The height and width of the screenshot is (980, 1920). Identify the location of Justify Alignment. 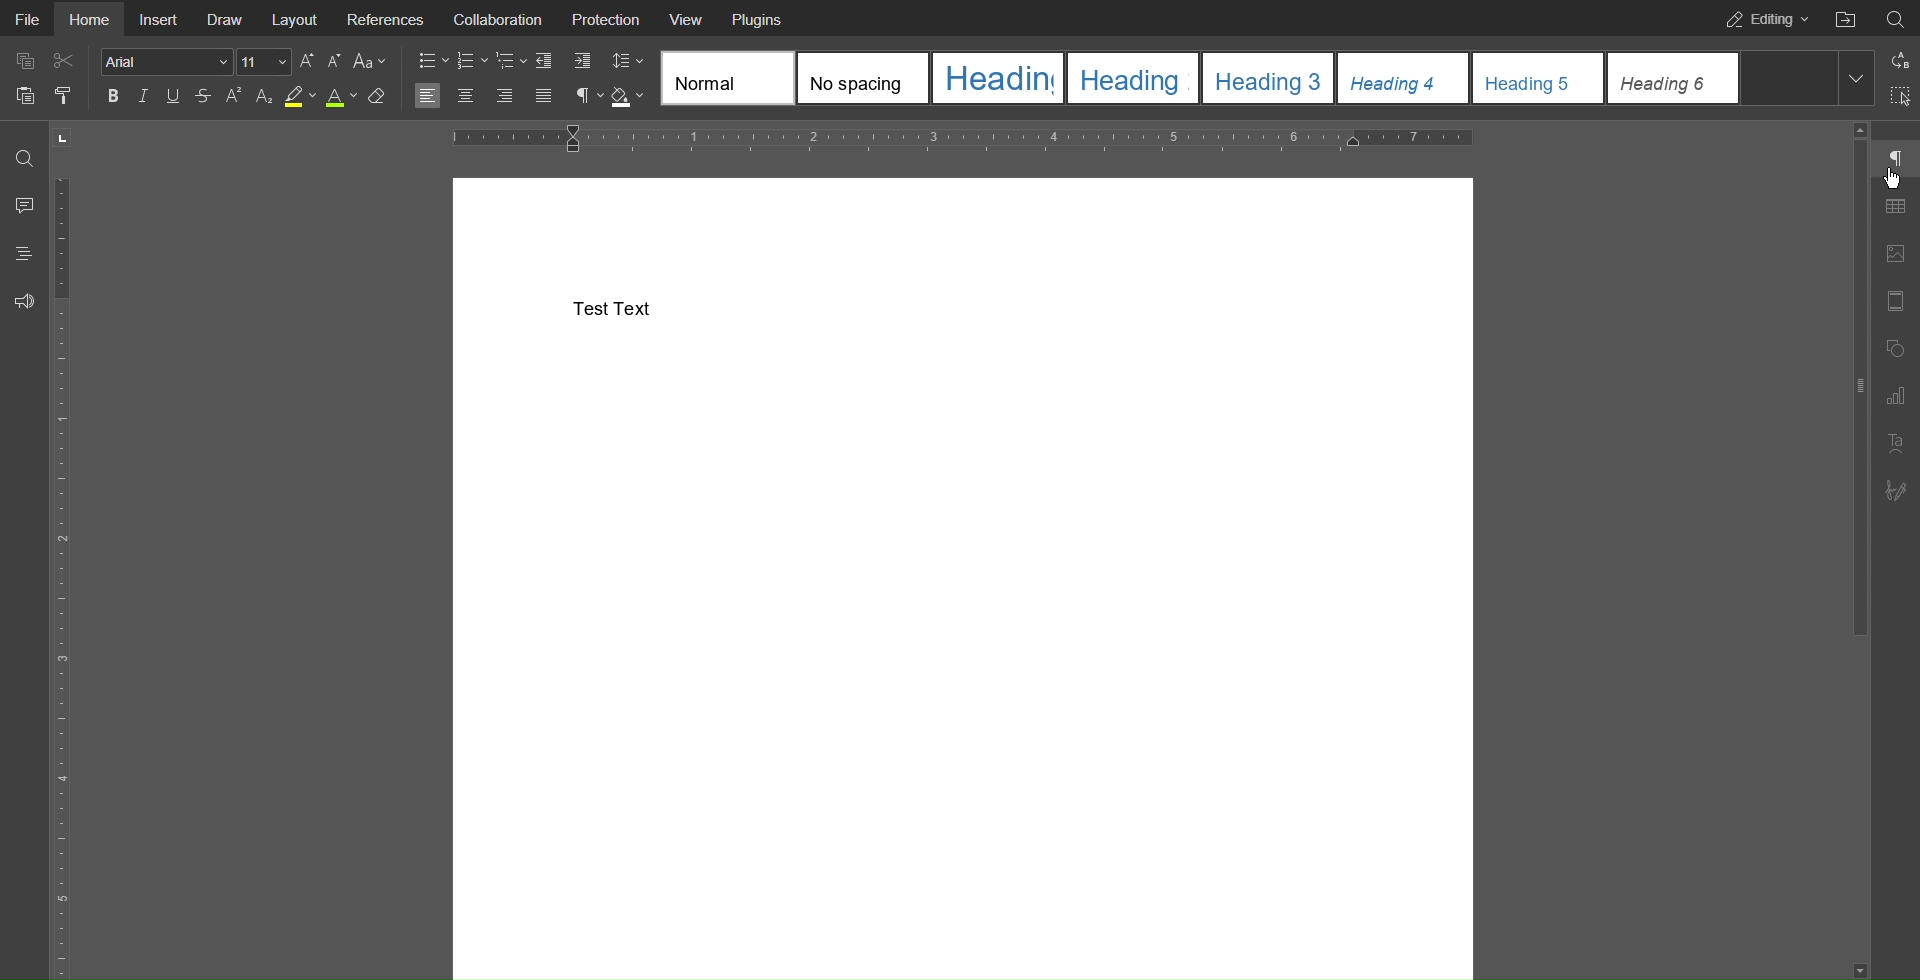
(542, 97).